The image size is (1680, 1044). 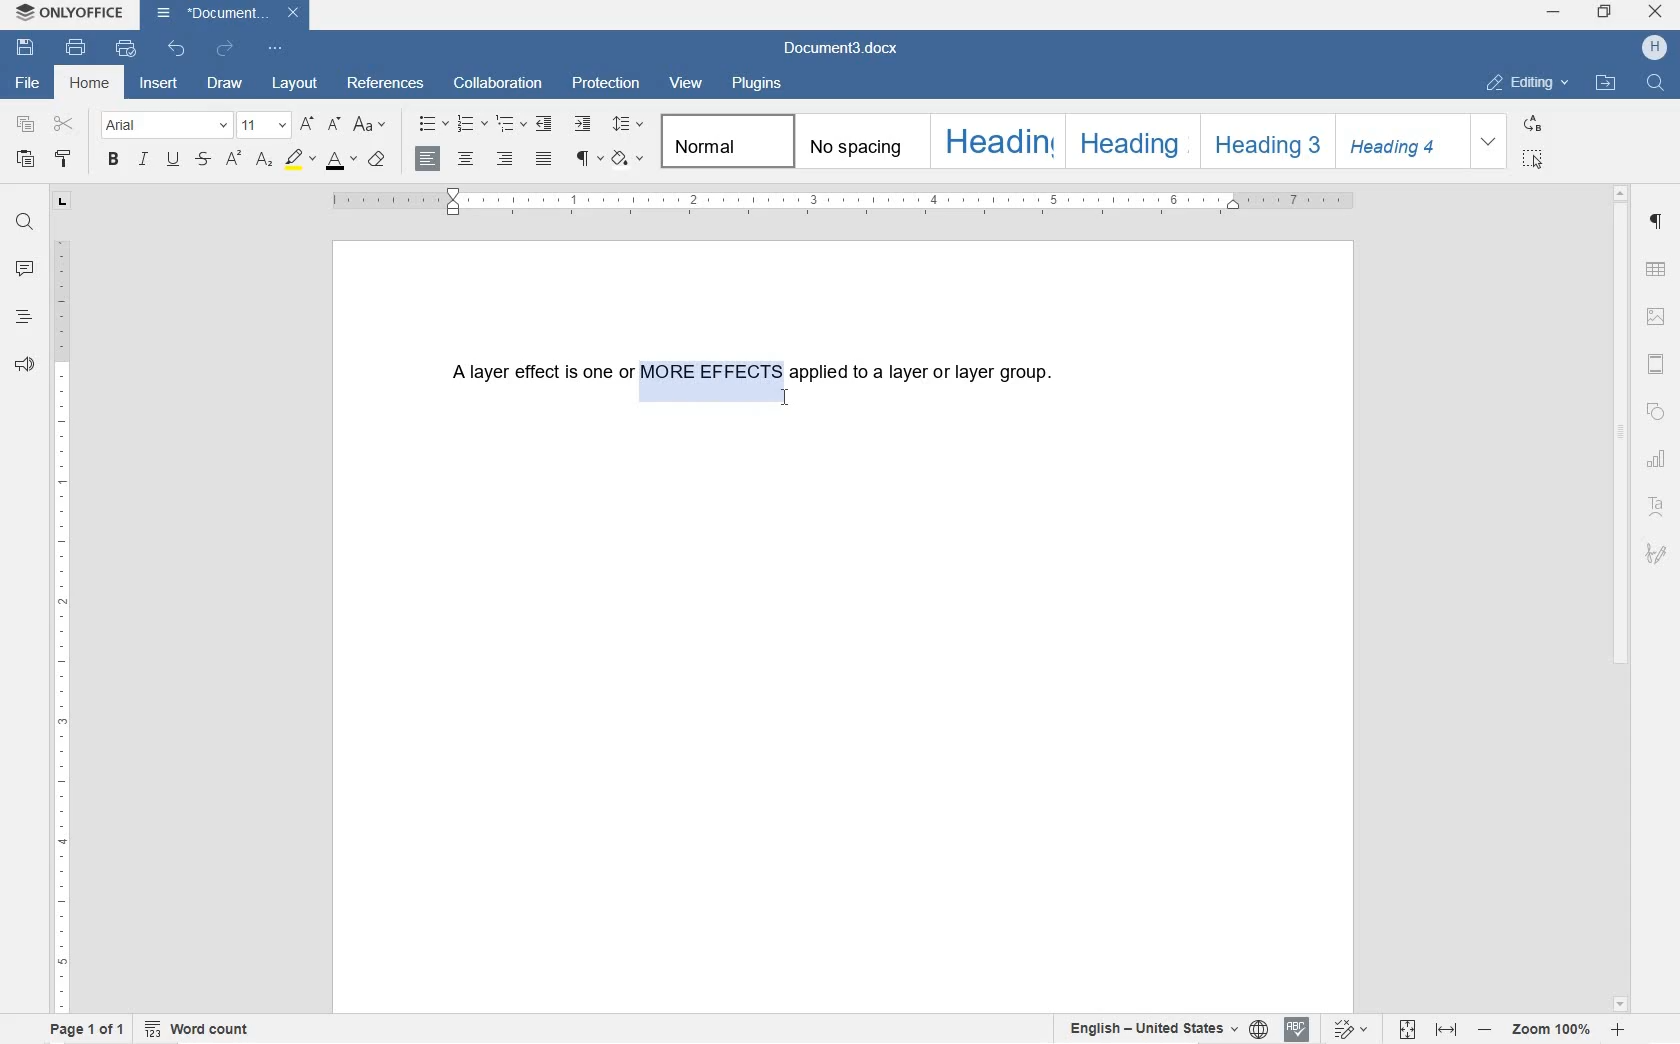 I want to click on MULTILEVEL LISTS, so click(x=513, y=126).